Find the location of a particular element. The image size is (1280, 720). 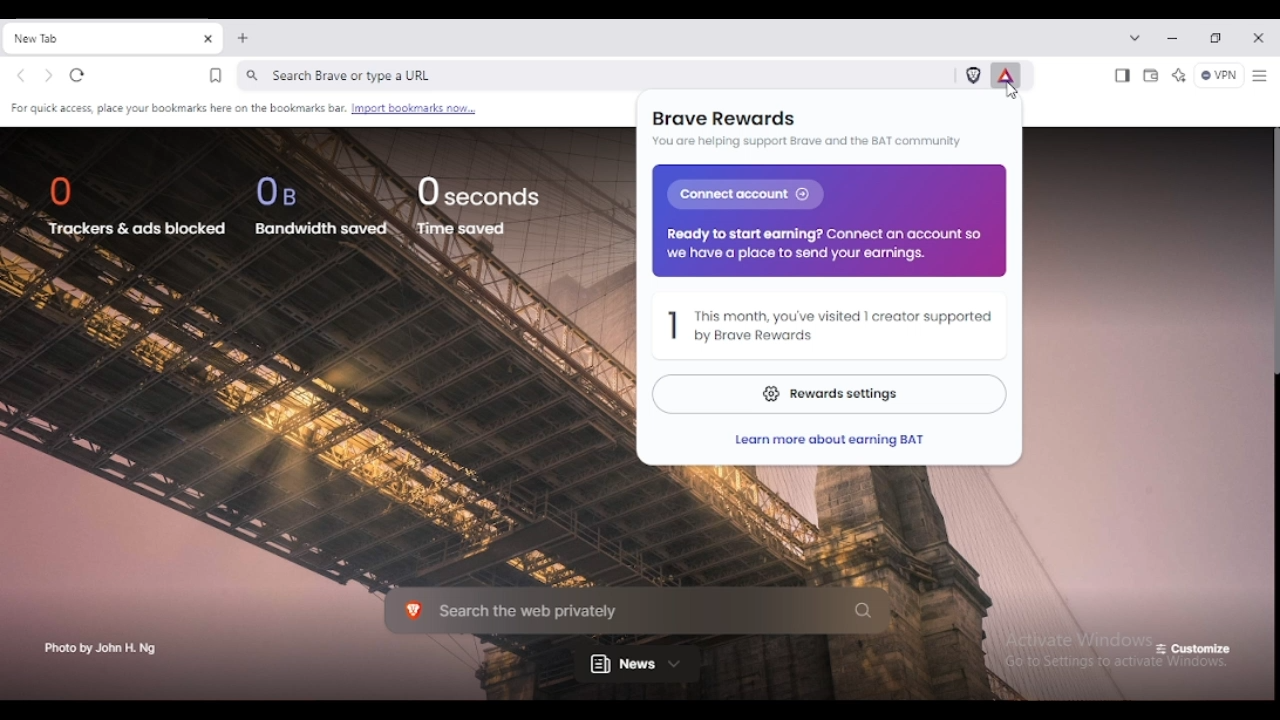

new tab is located at coordinates (243, 38).